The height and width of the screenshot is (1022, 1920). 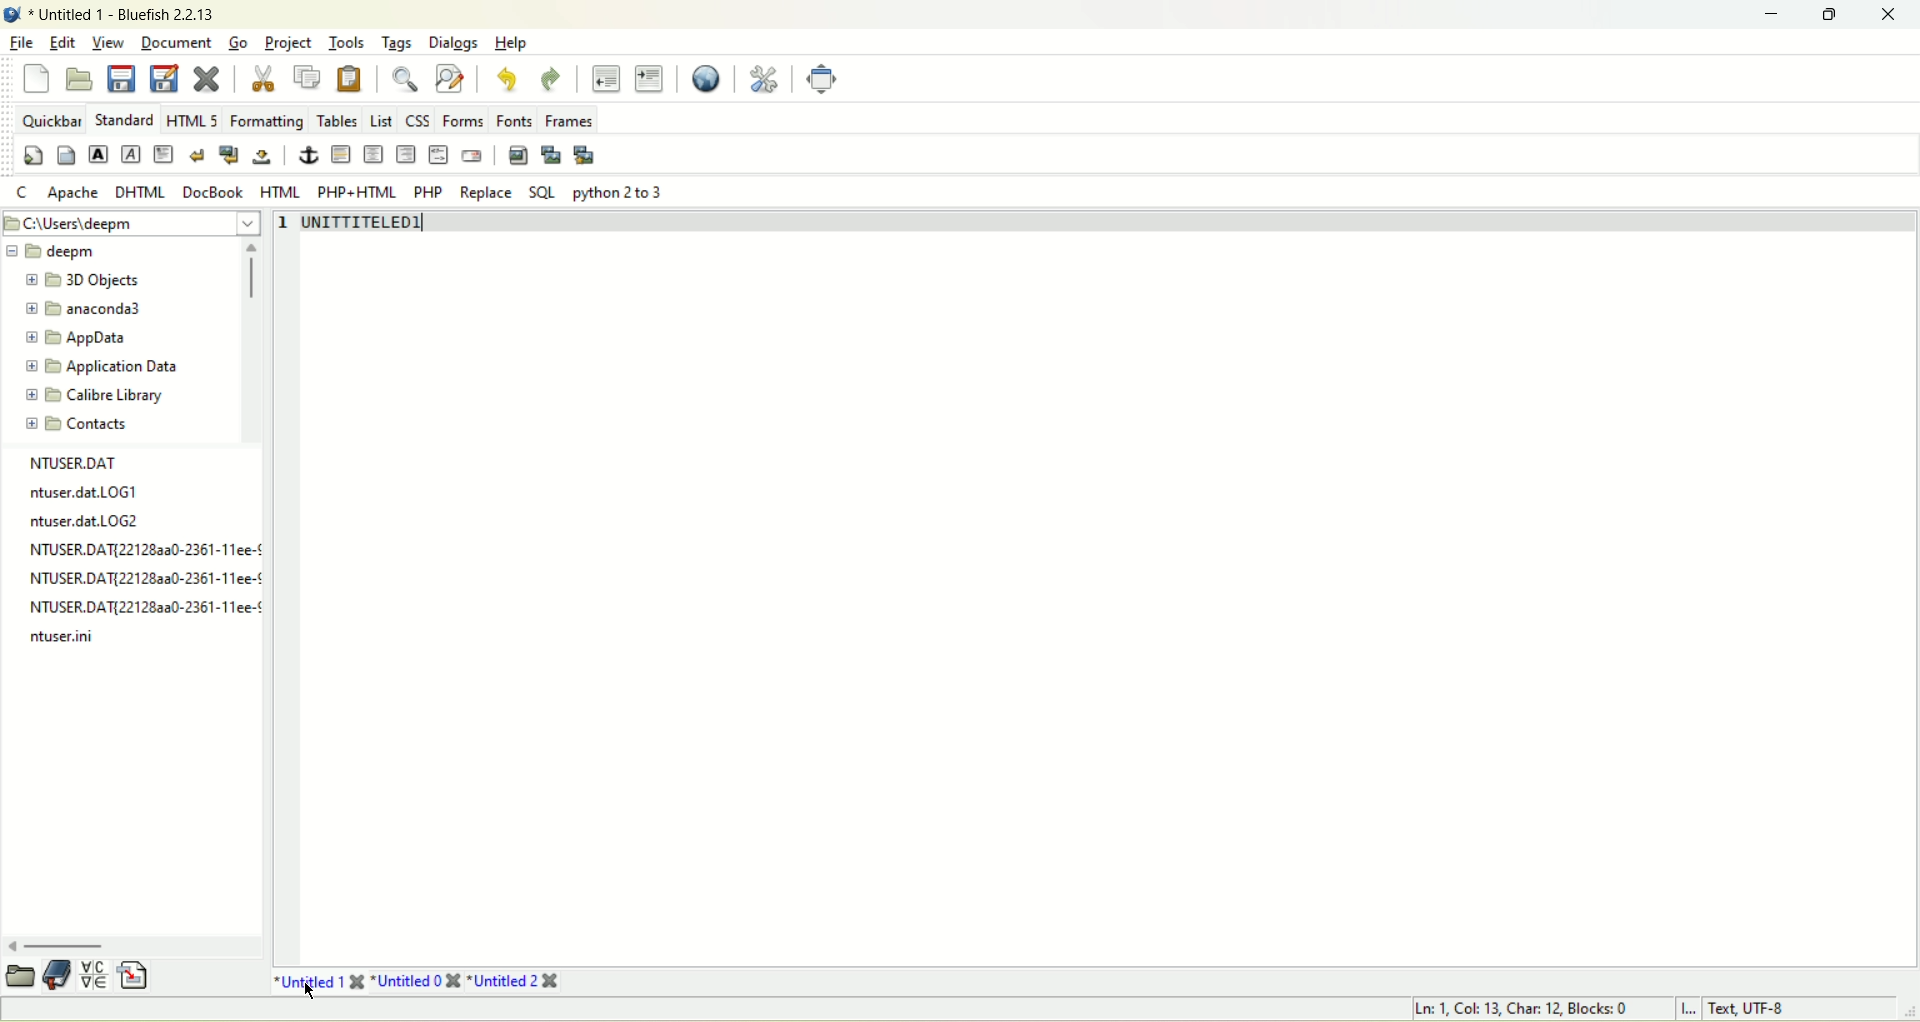 What do you see at coordinates (649, 76) in the screenshot?
I see `indent ` at bounding box center [649, 76].